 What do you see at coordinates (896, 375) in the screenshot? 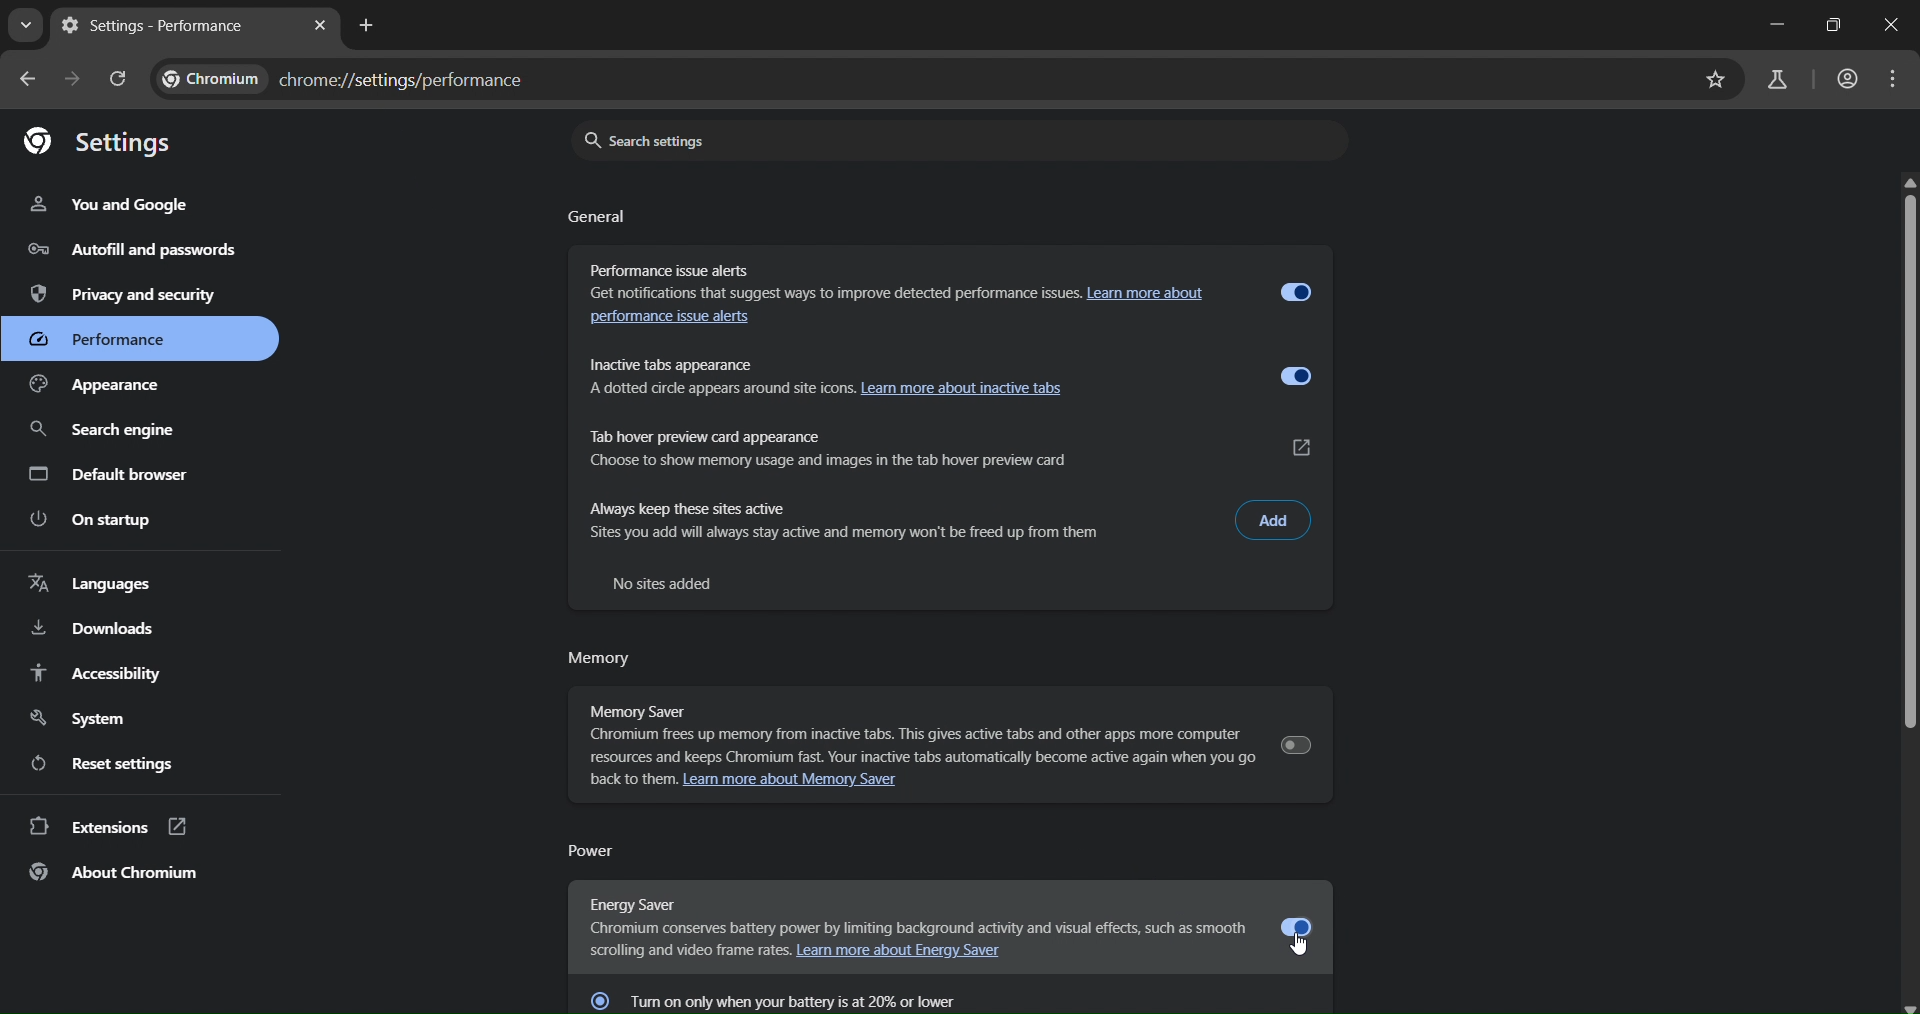
I see `inactive tab appearance` at bounding box center [896, 375].